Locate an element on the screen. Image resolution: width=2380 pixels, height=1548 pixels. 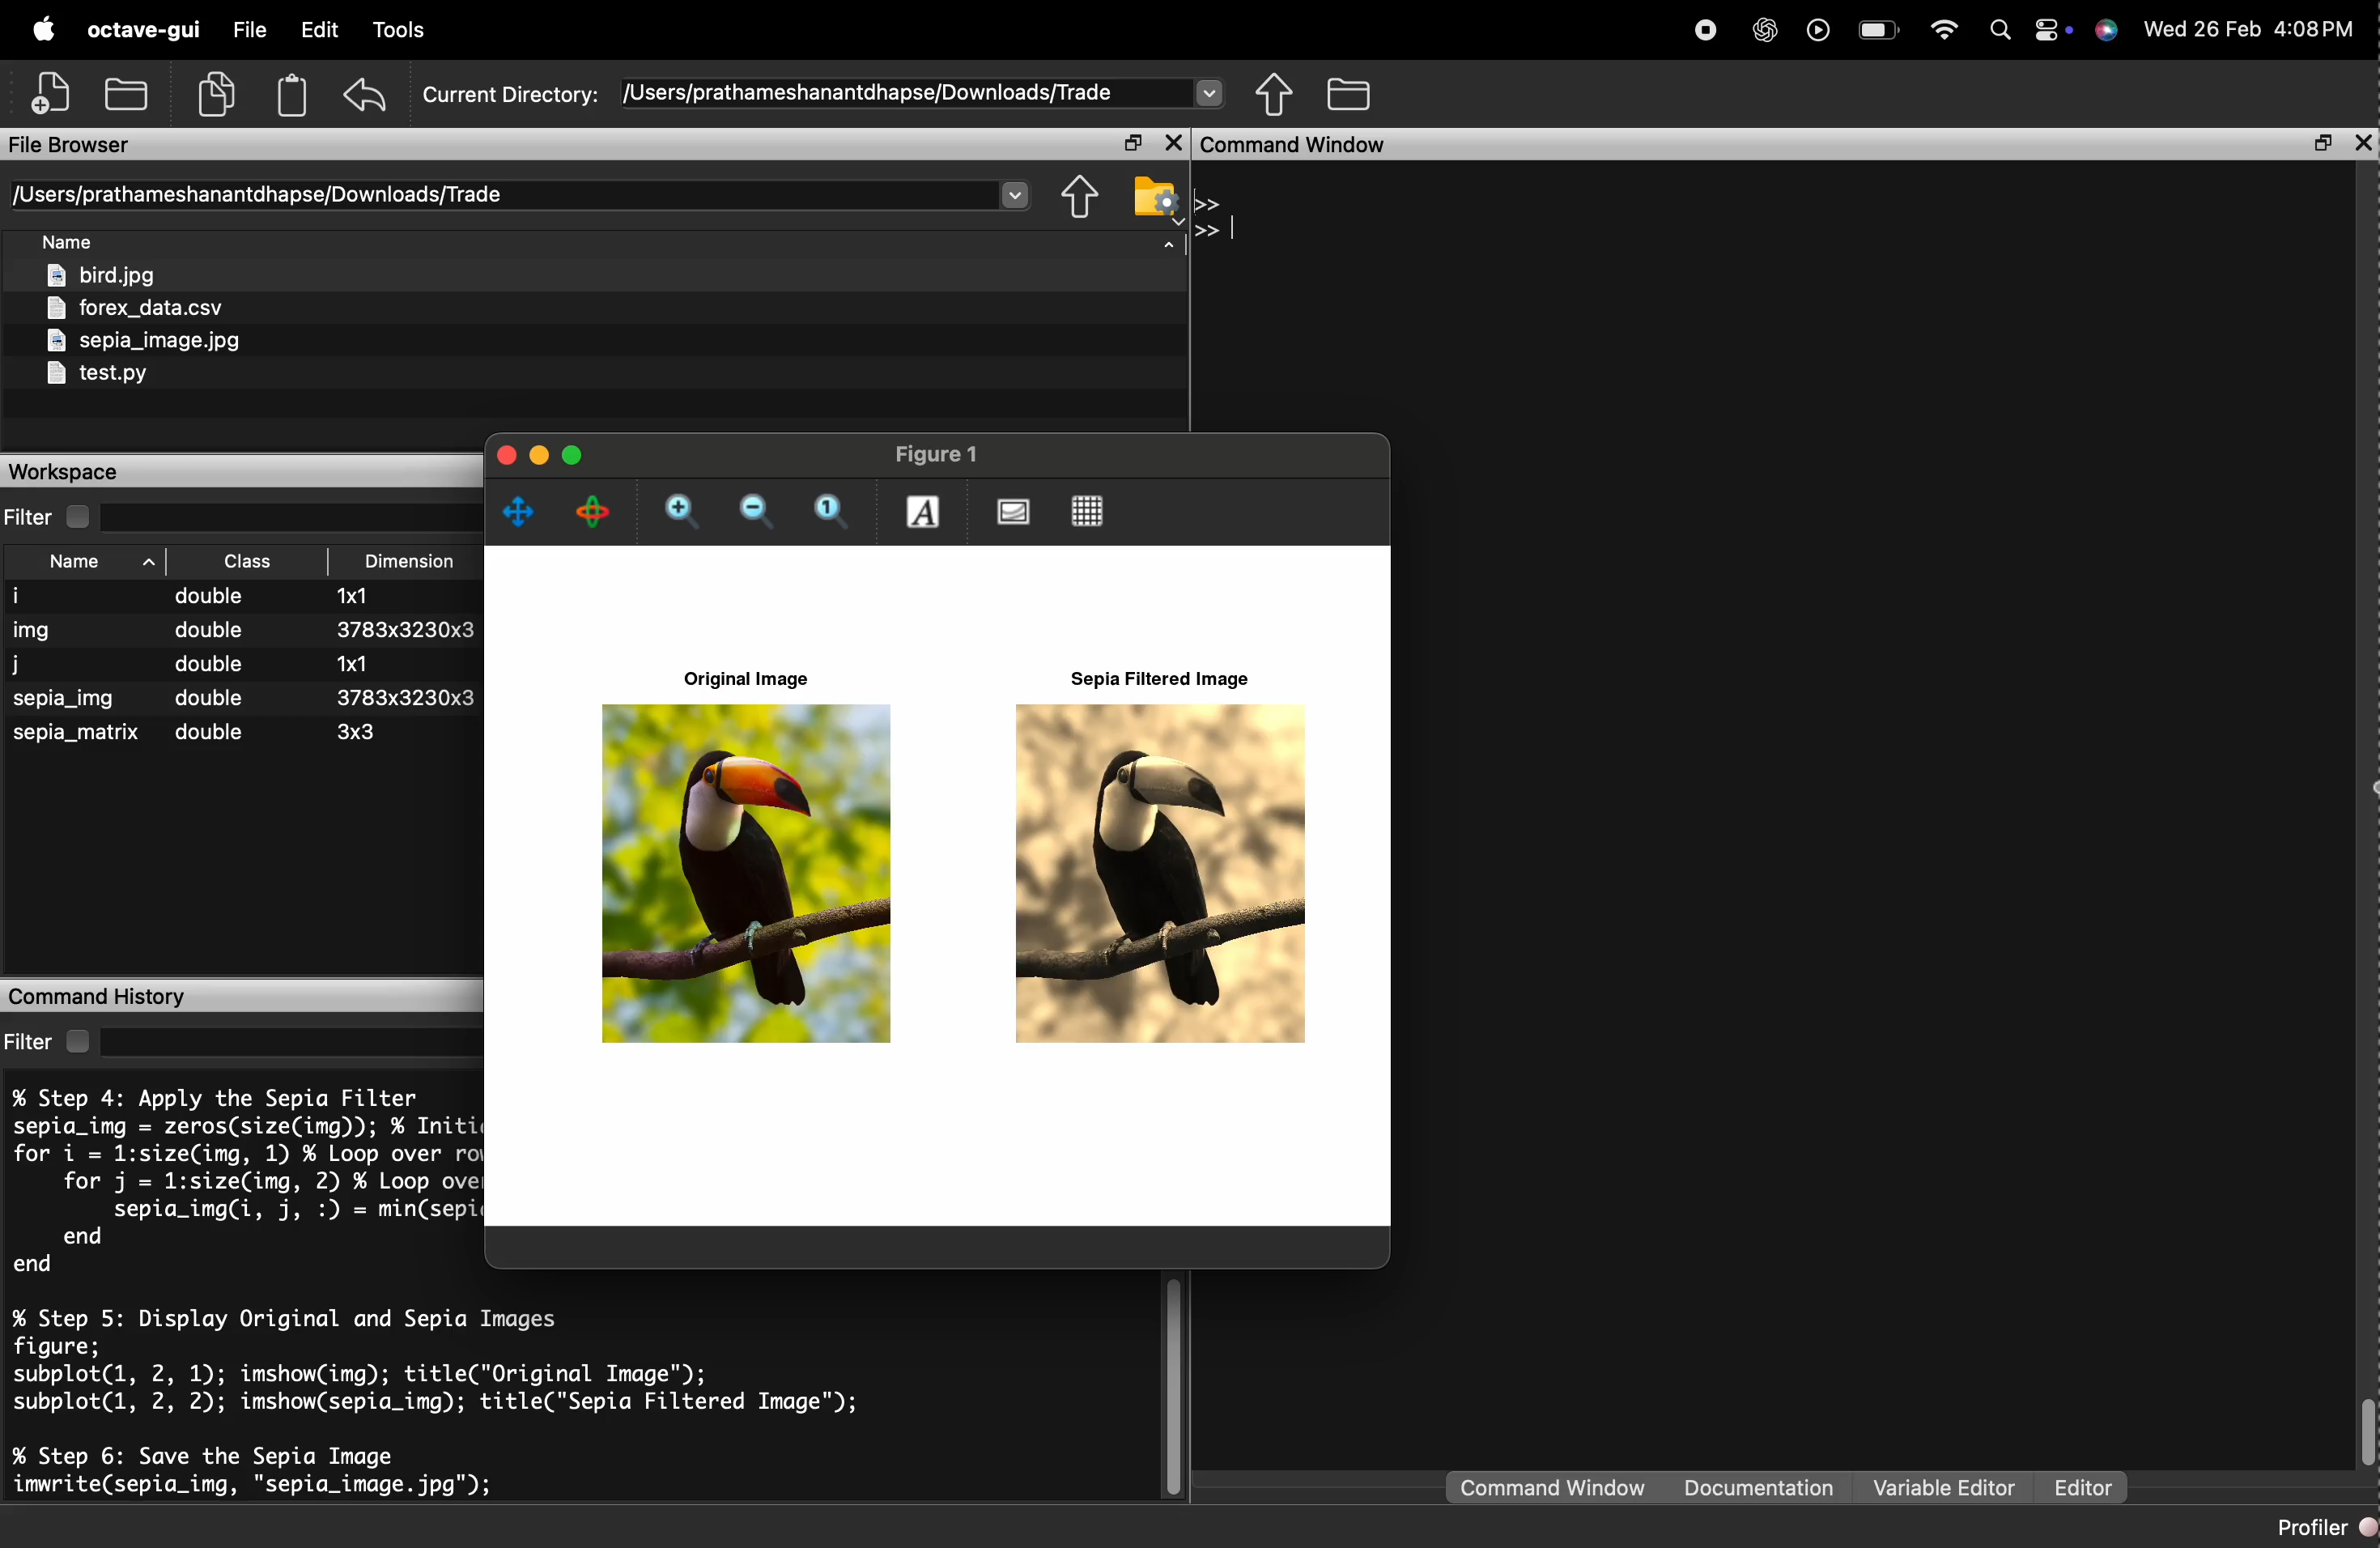
sepia_matrix ~~ double 3x3 is located at coordinates (197, 732).